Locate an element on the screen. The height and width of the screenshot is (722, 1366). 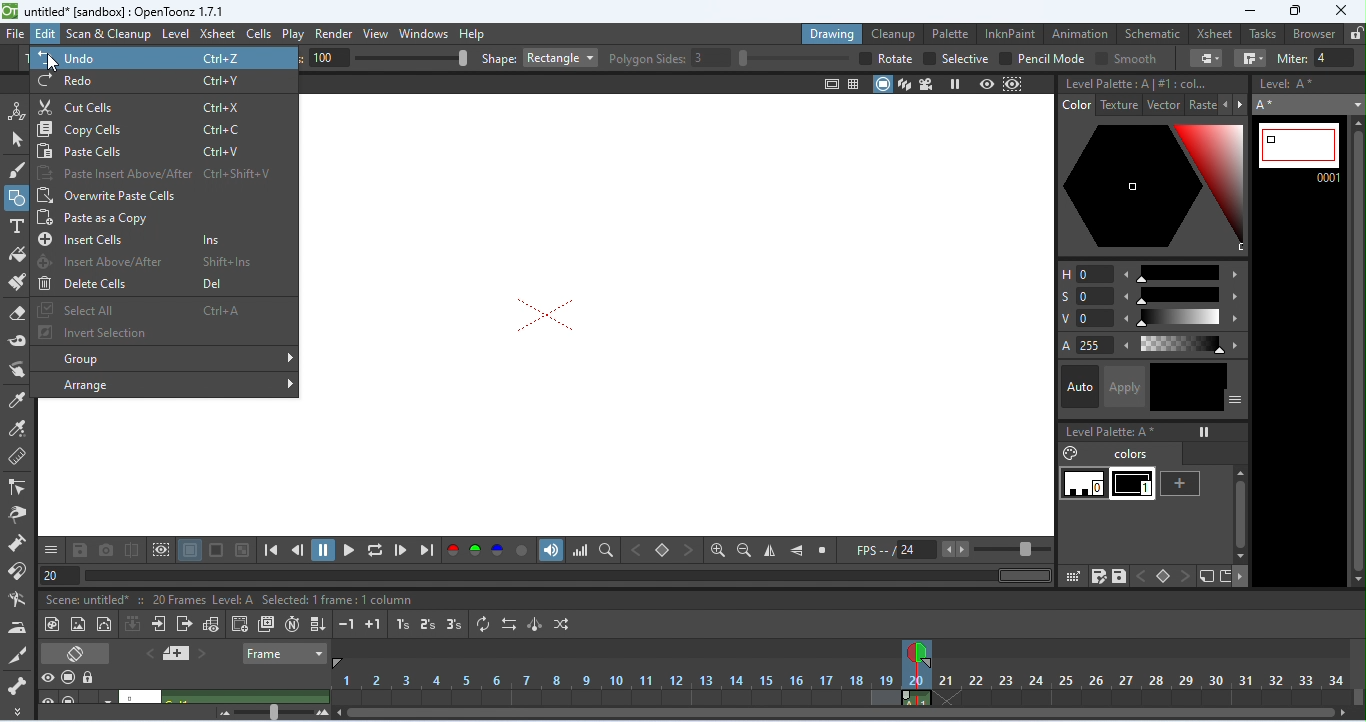
zoom in is located at coordinates (718, 551).